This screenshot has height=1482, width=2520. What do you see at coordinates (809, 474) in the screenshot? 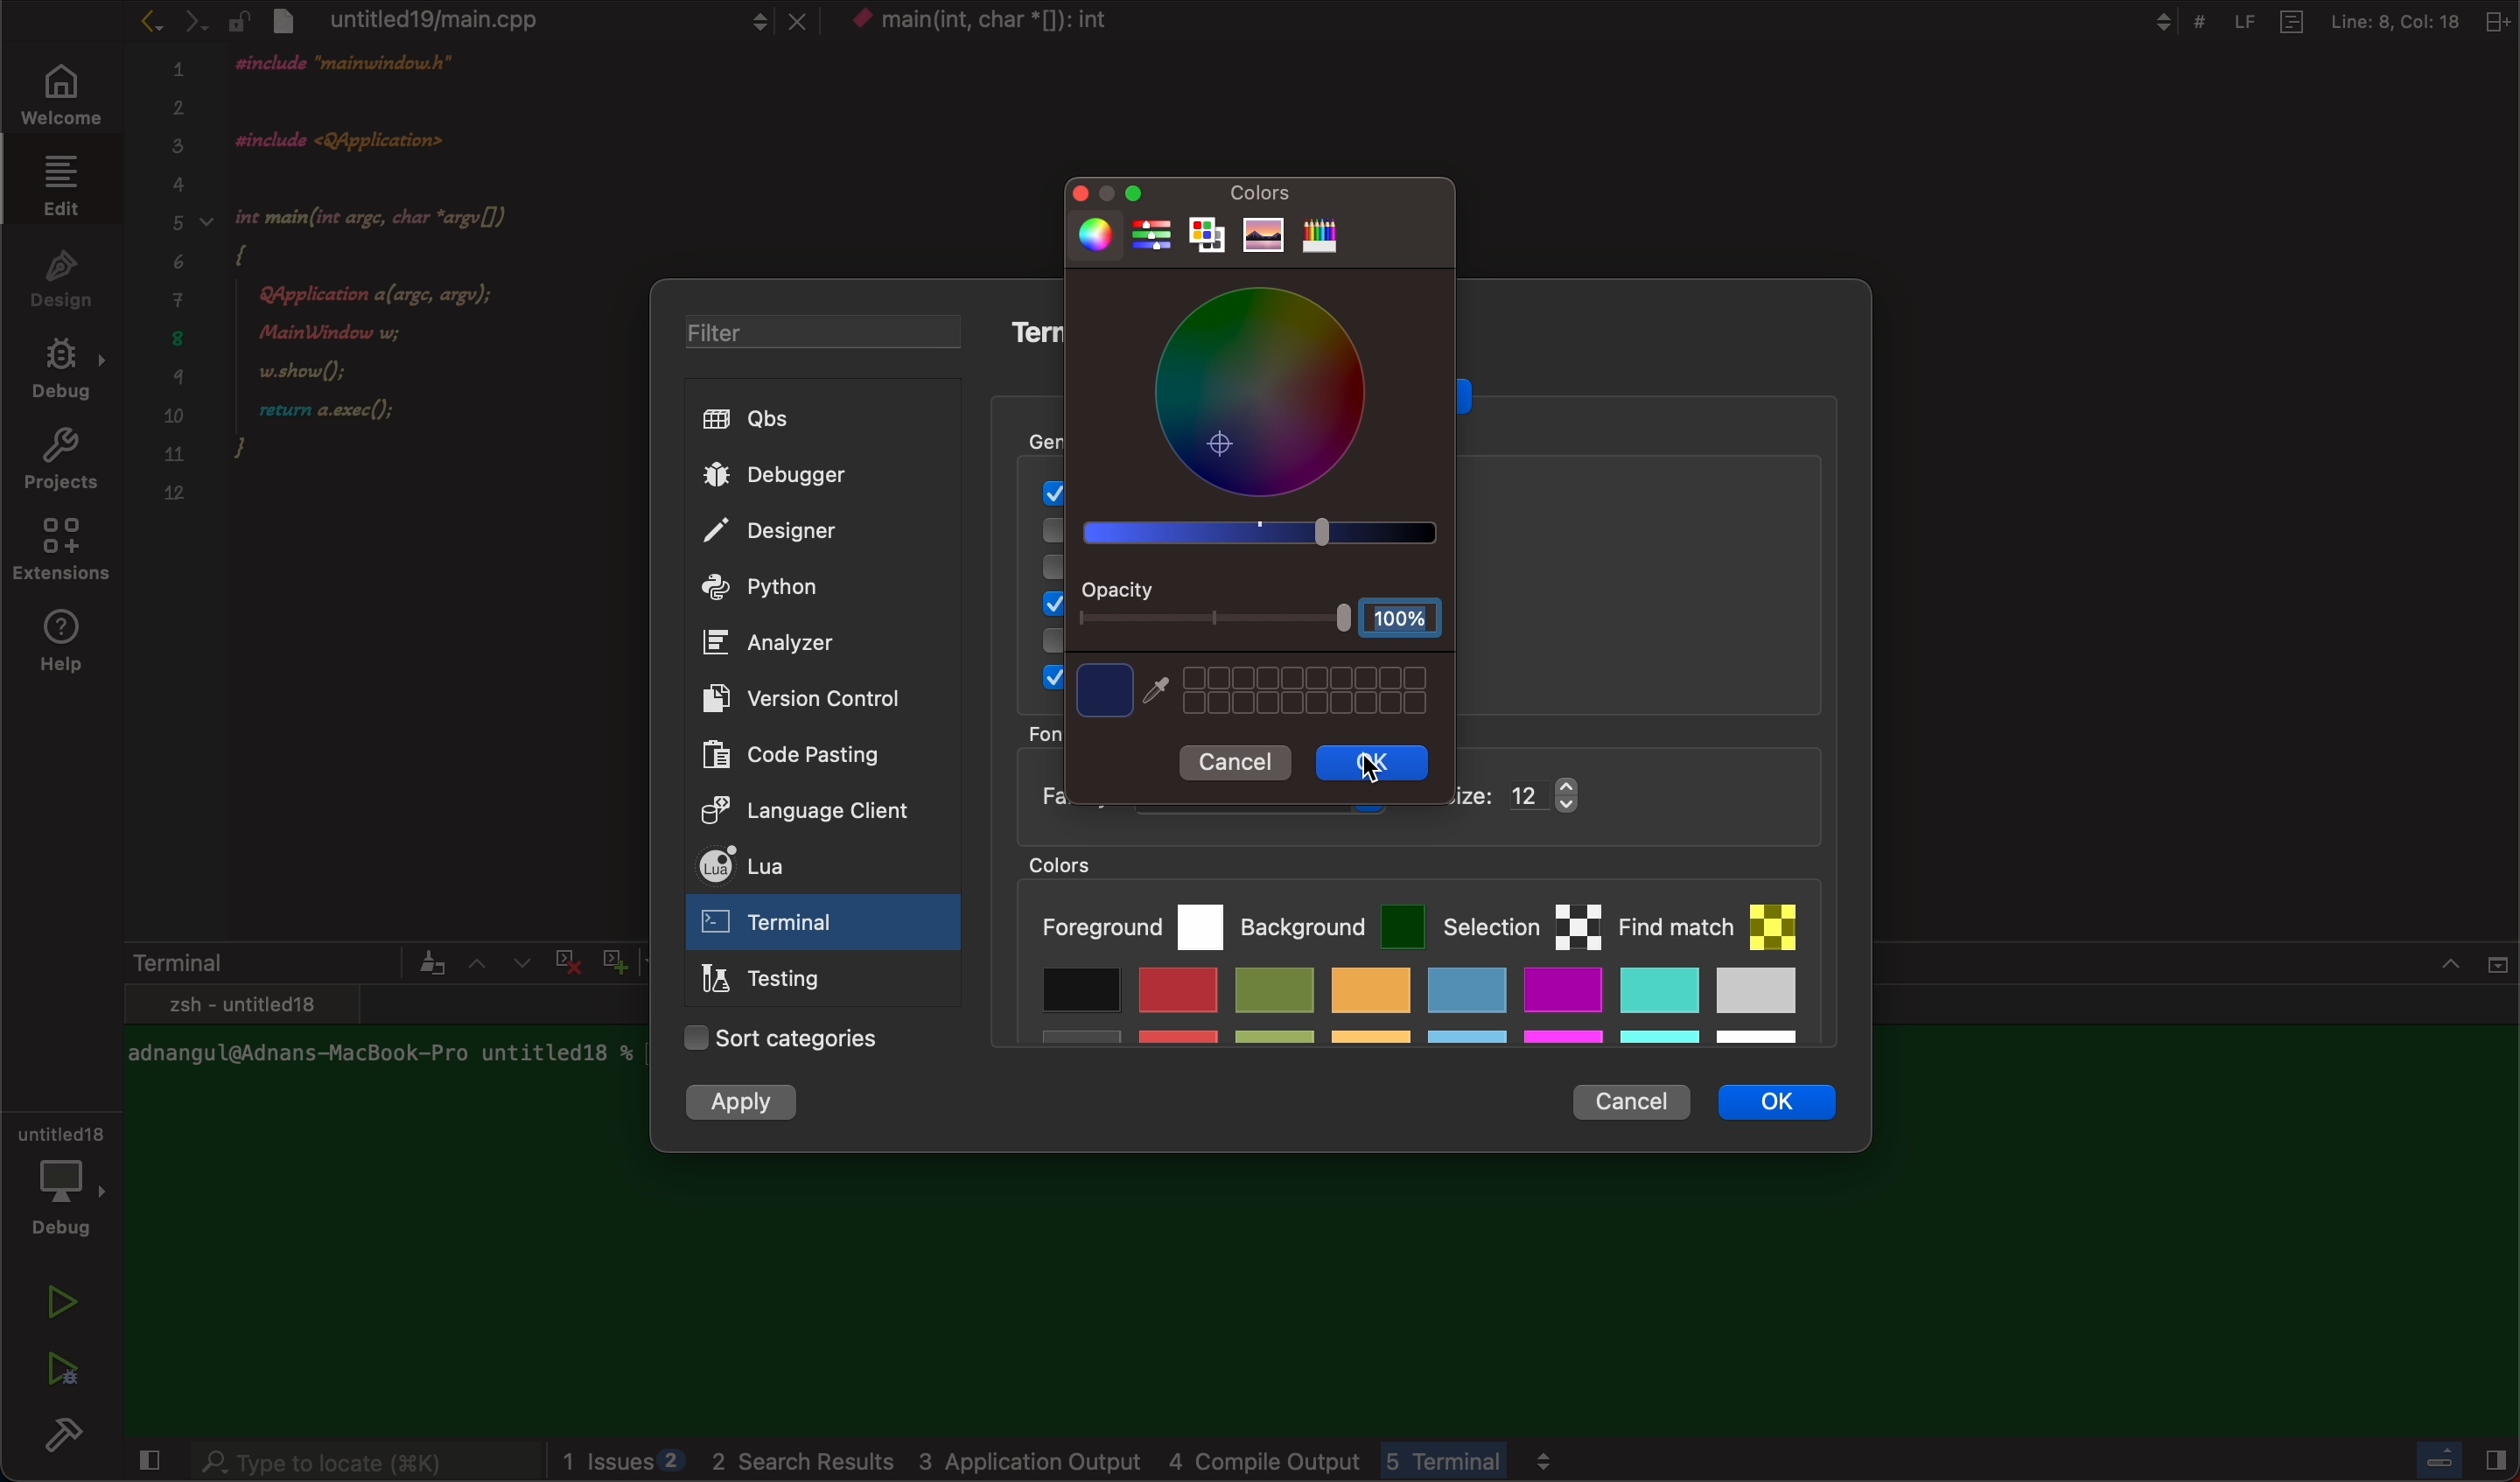
I see `debugger` at bounding box center [809, 474].